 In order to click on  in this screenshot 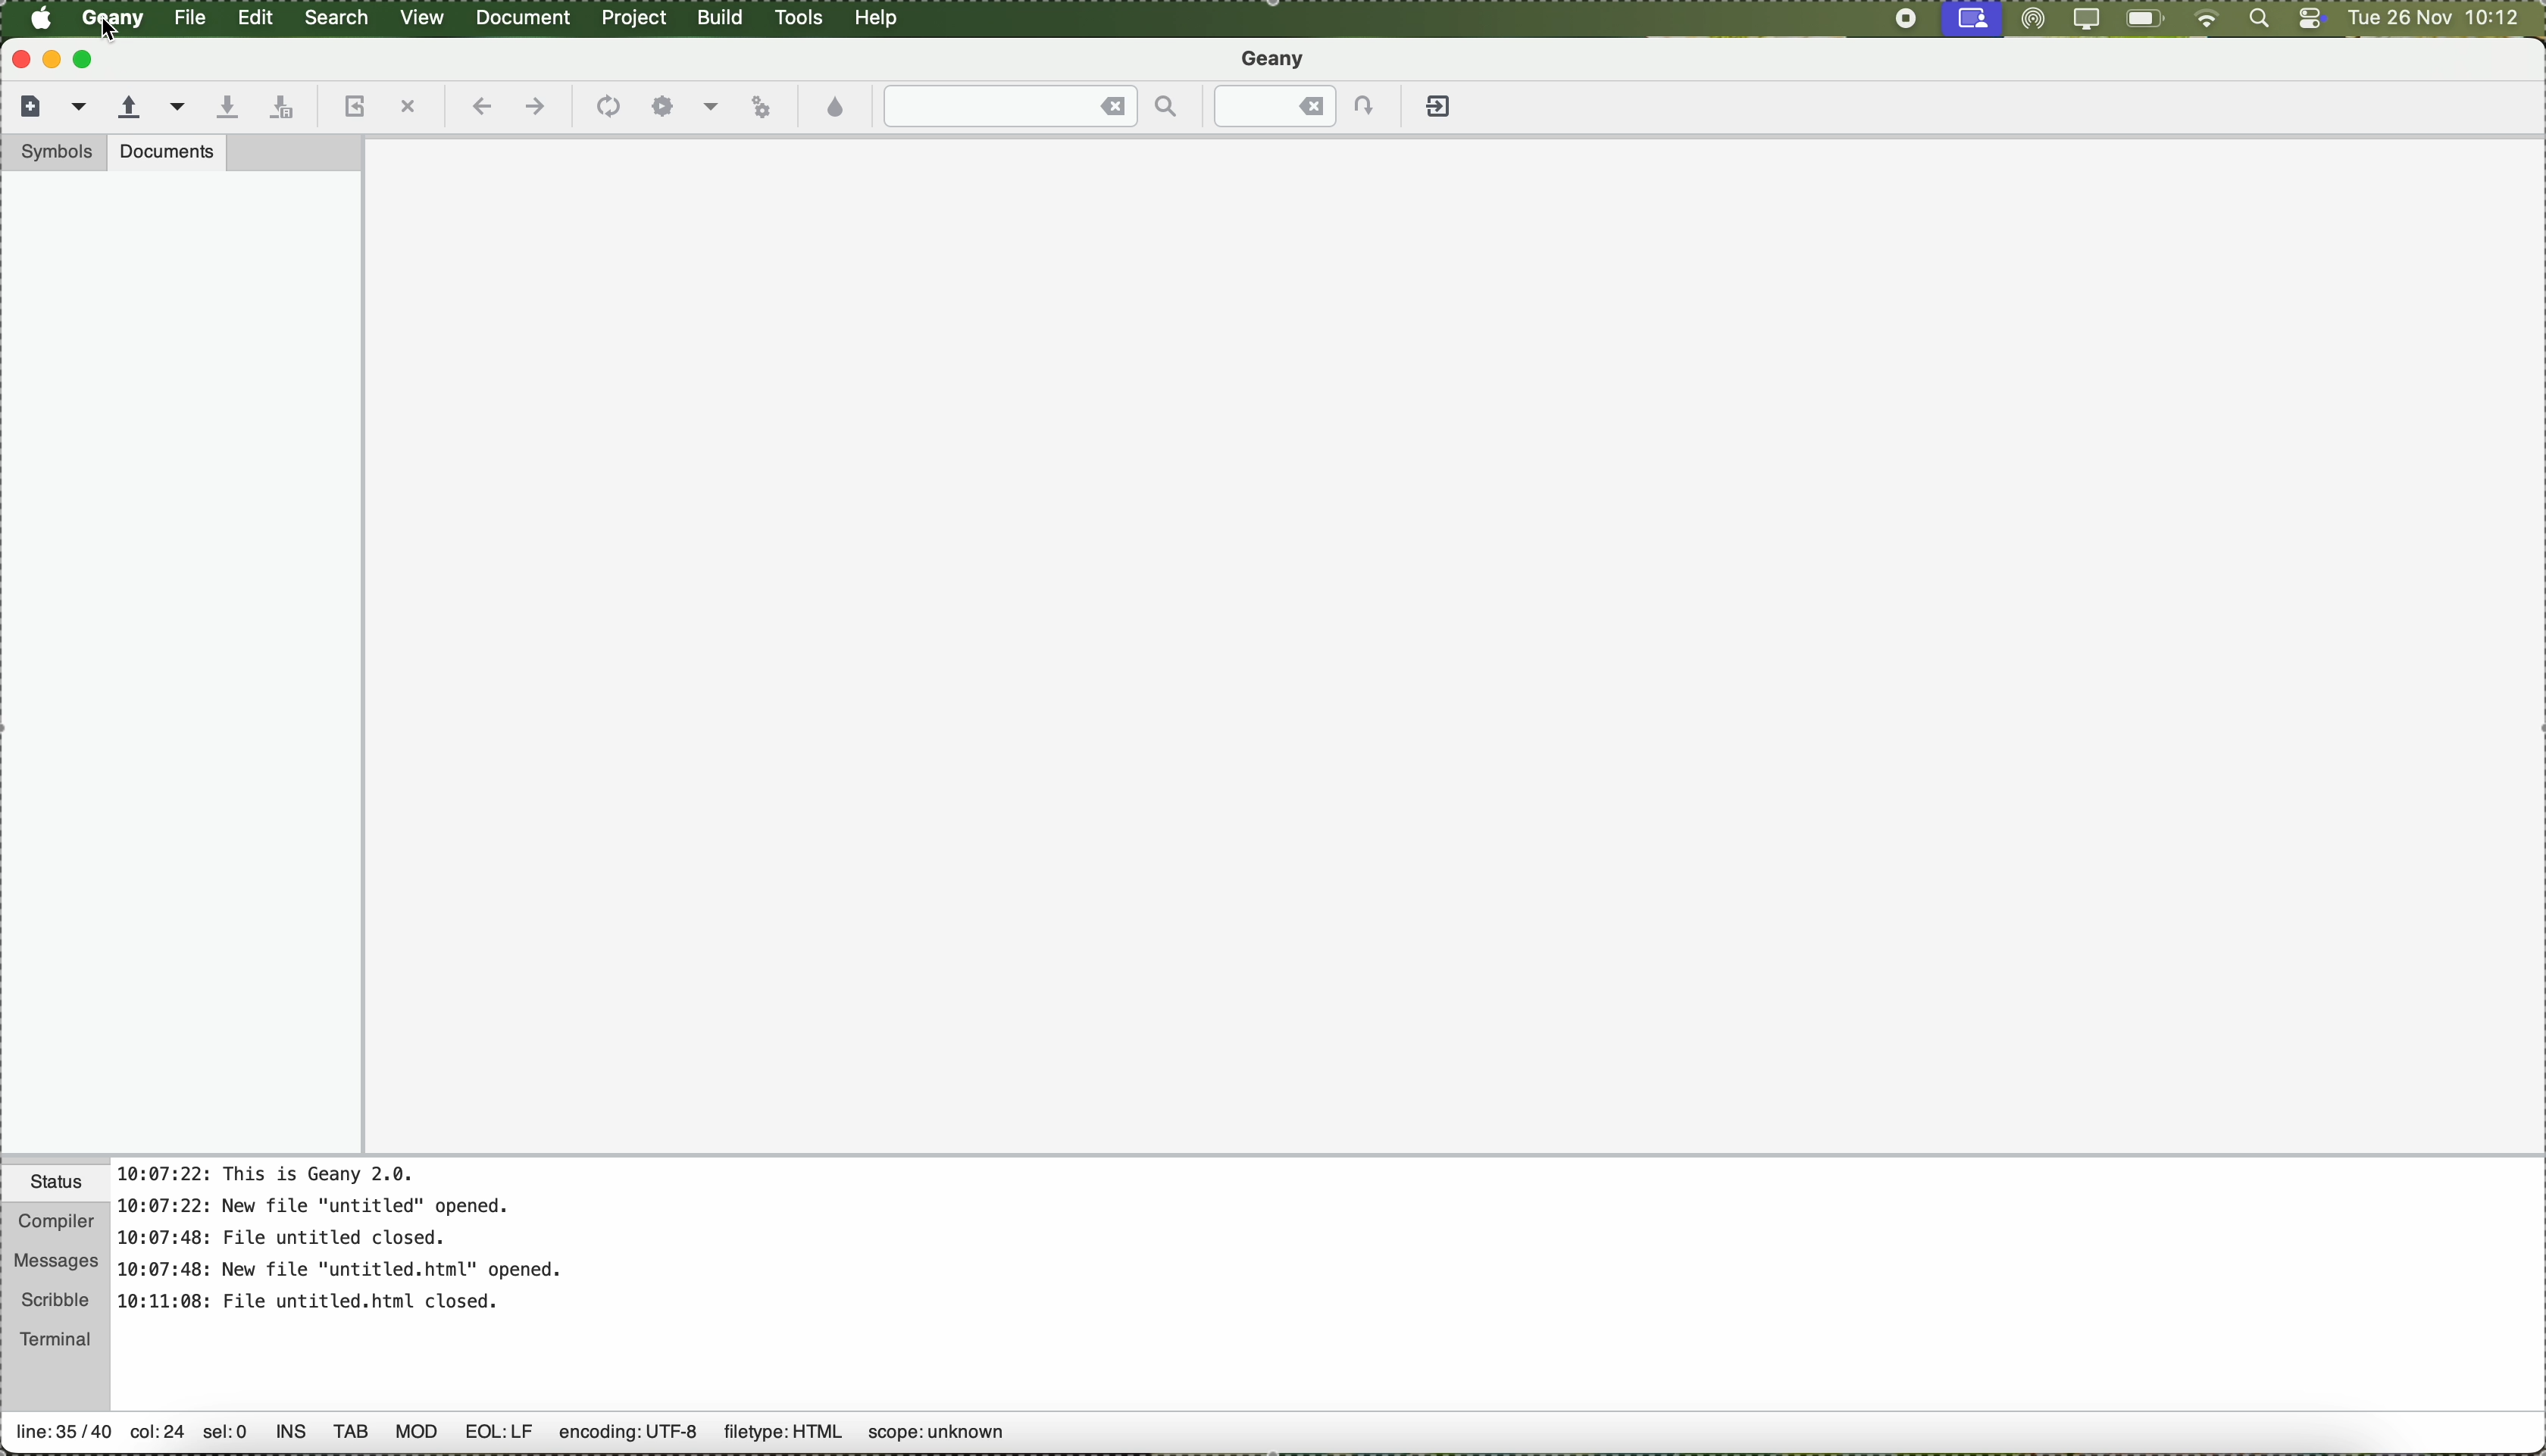, I will do `click(416, 1439)`.